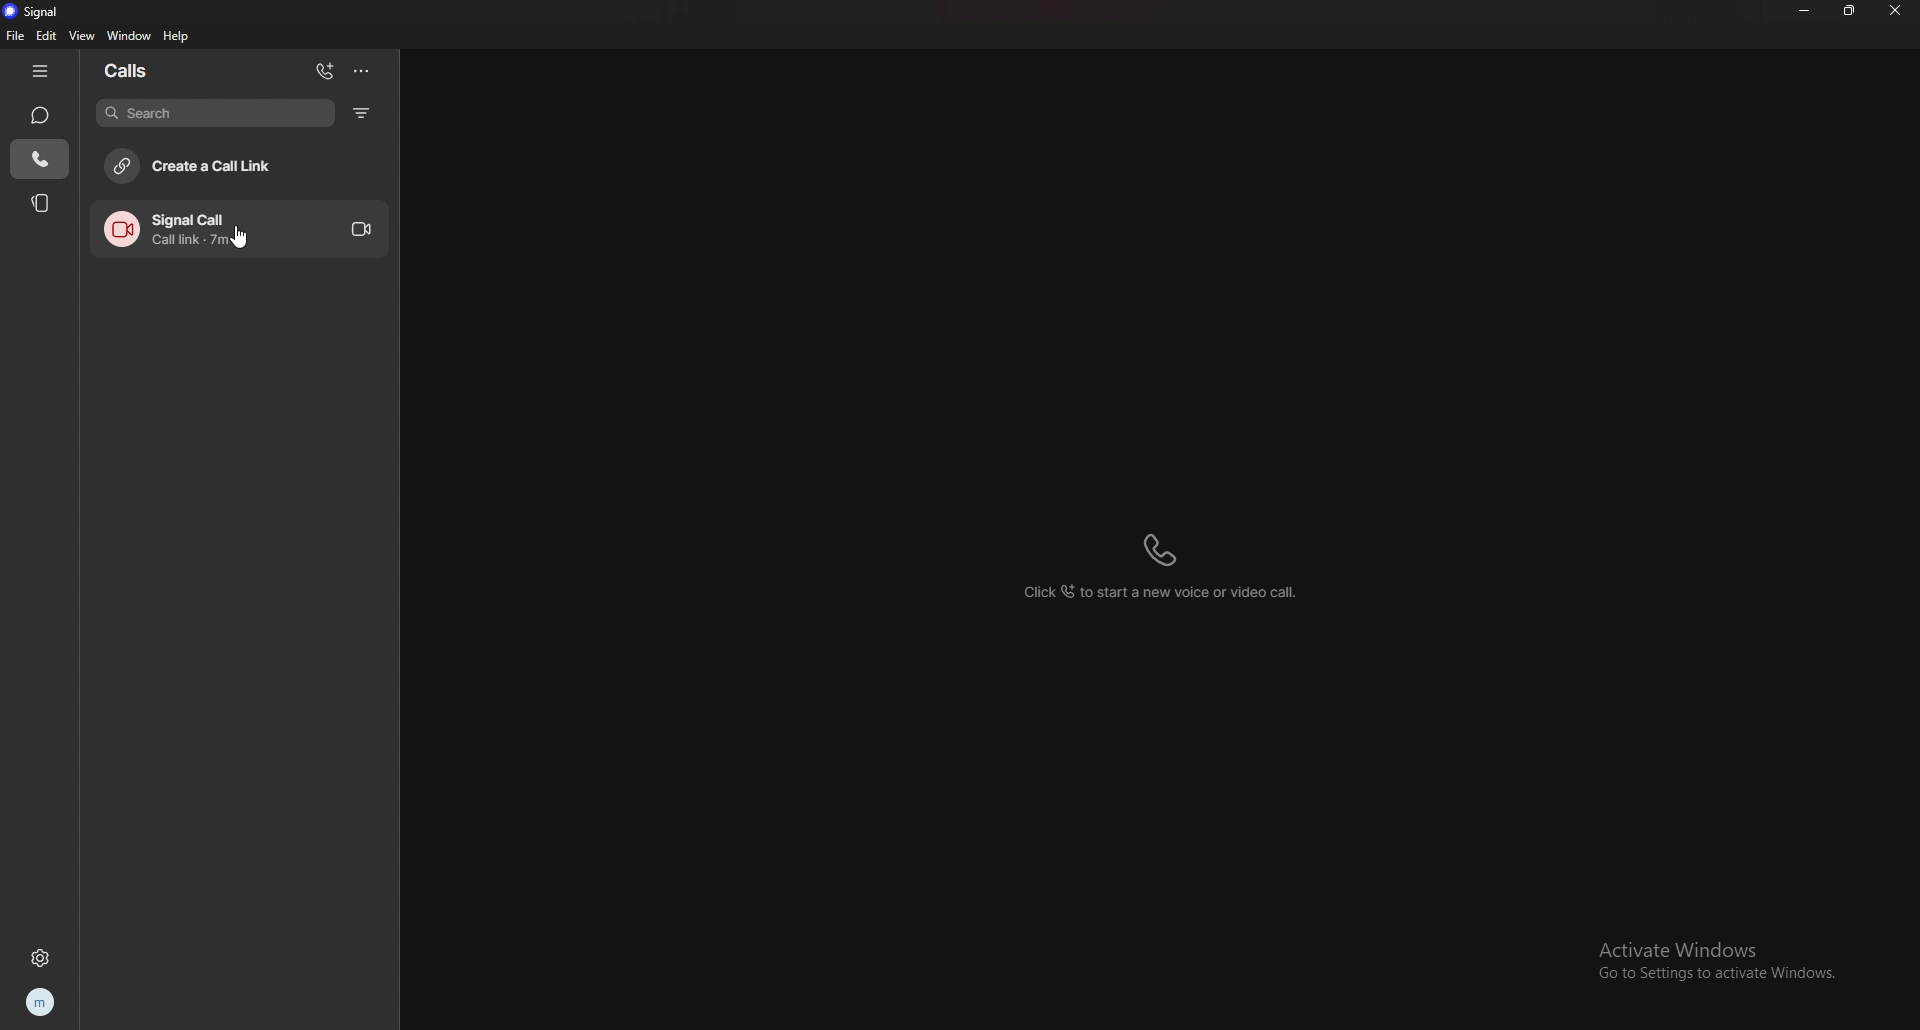  I want to click on cursor, so click(240, 237).